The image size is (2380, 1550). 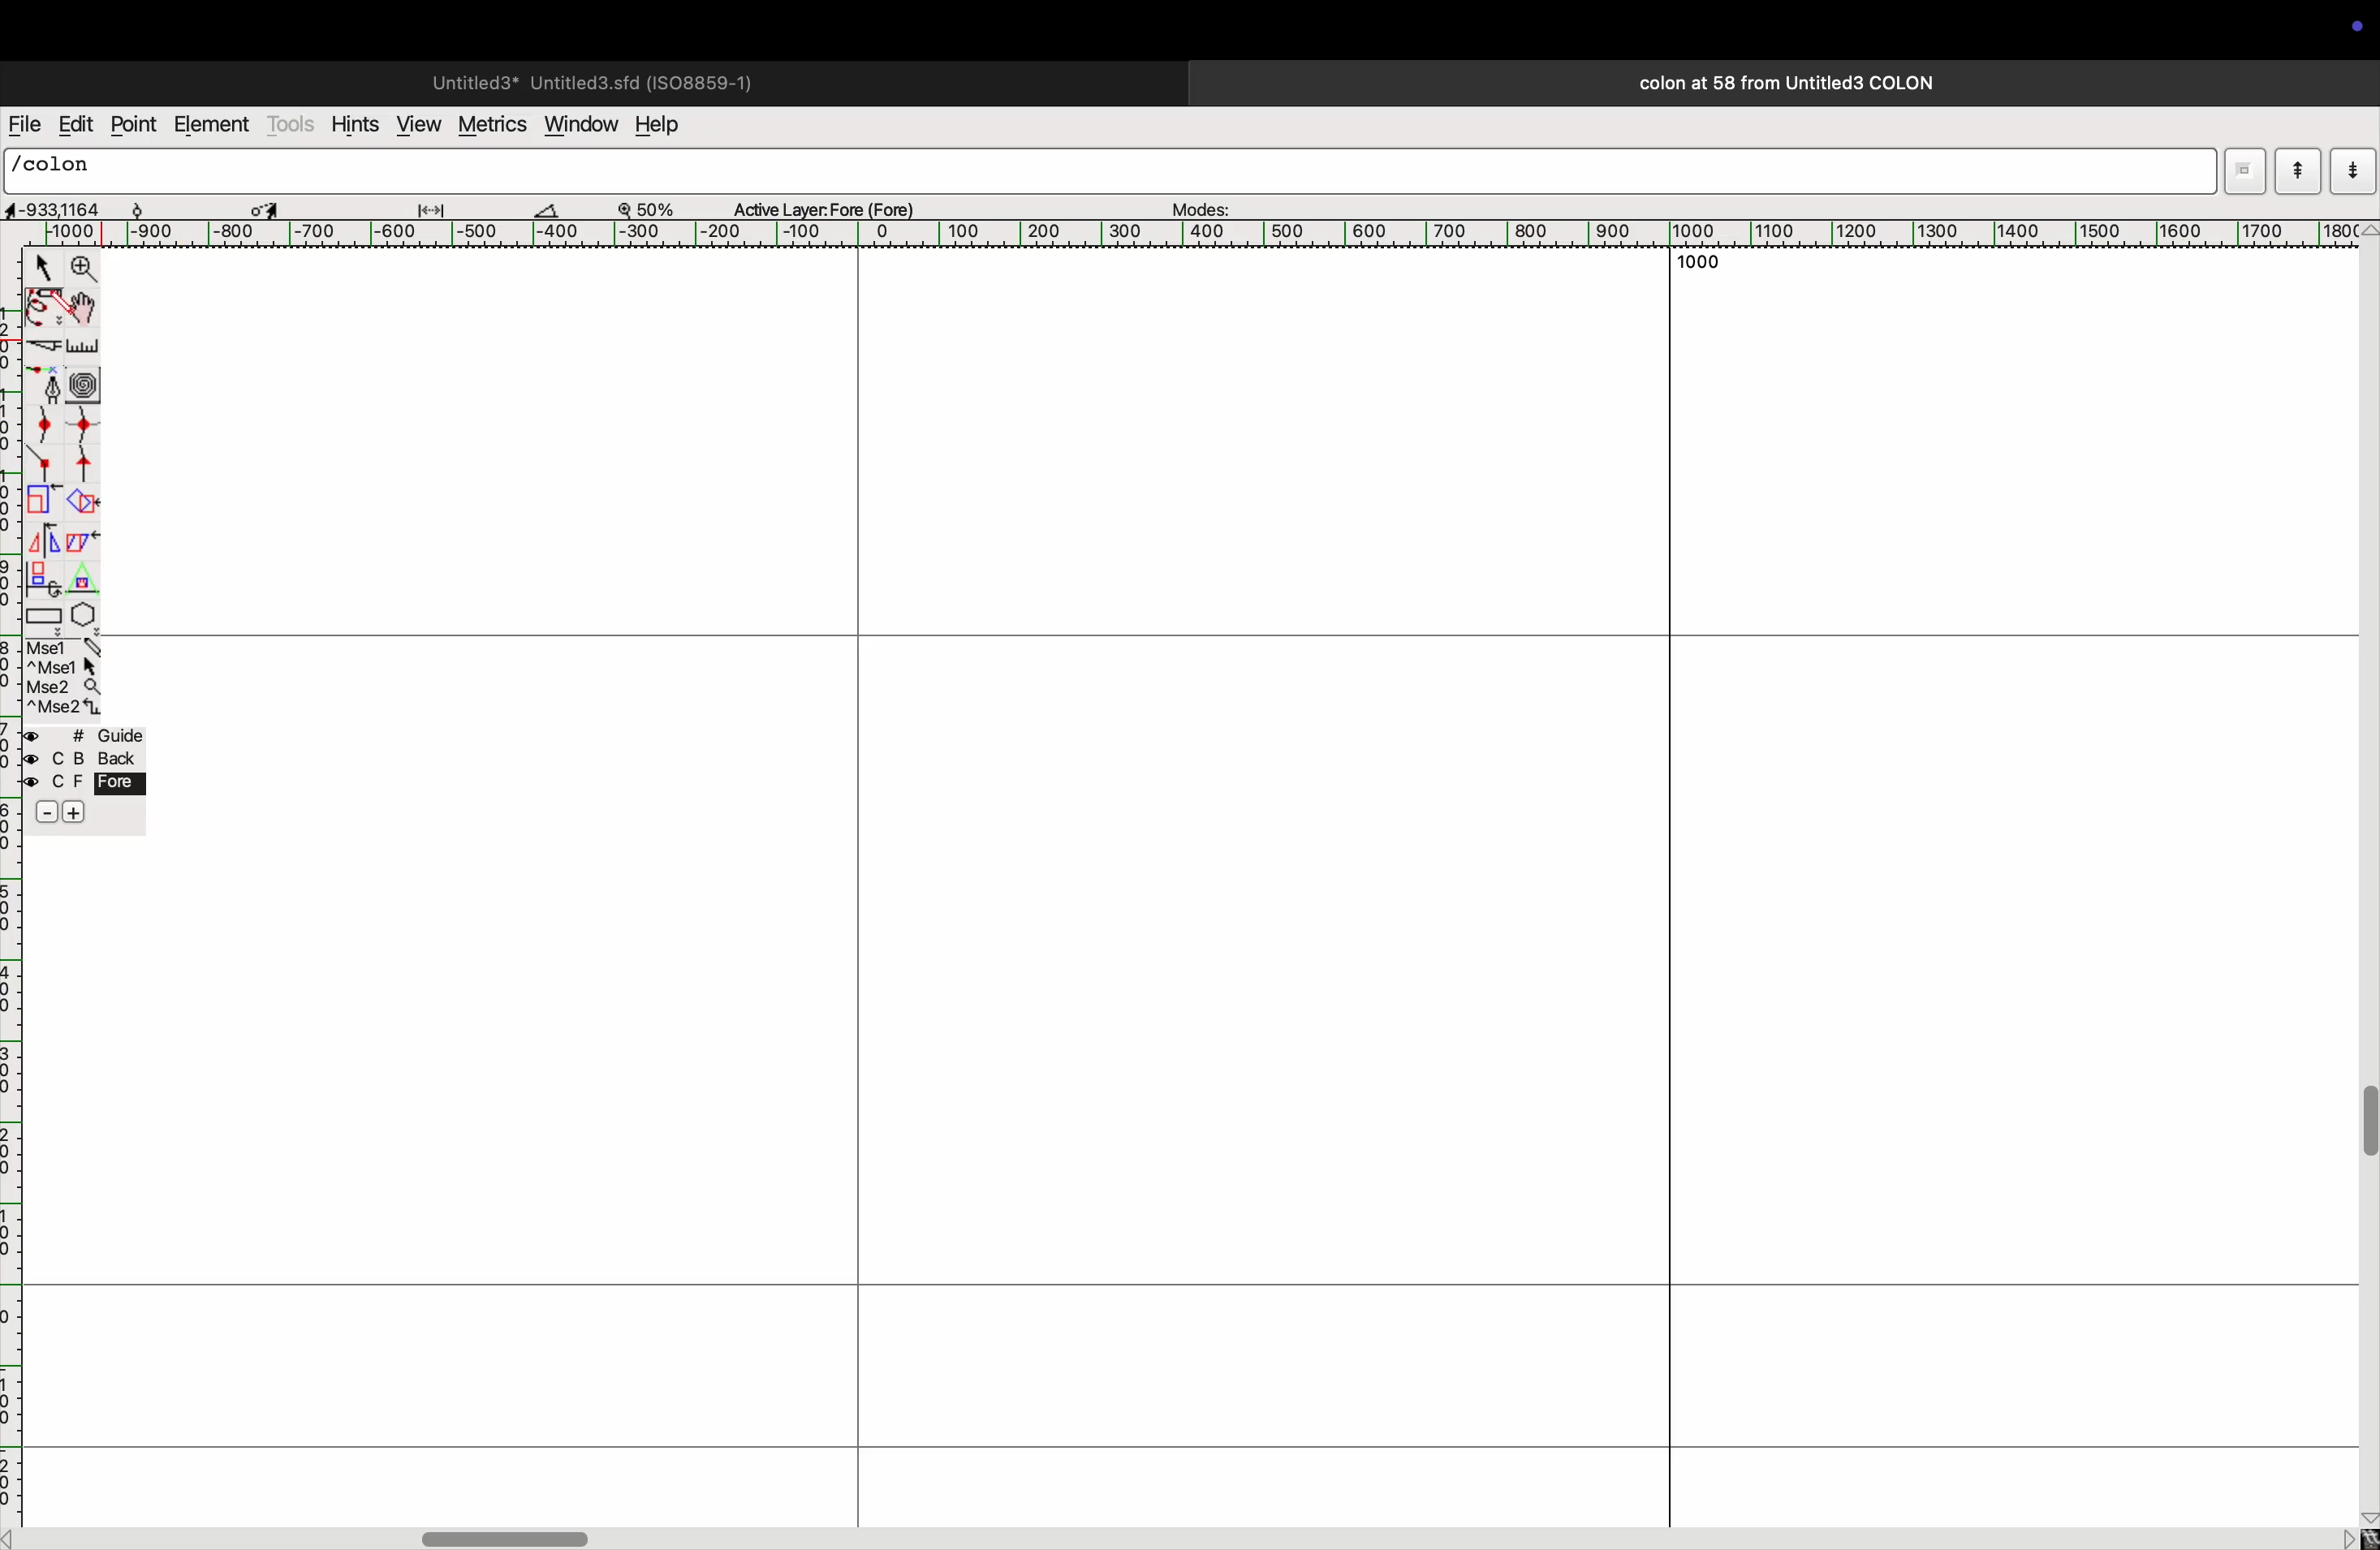 I want to click on zoom, so click(x=85, y=269).